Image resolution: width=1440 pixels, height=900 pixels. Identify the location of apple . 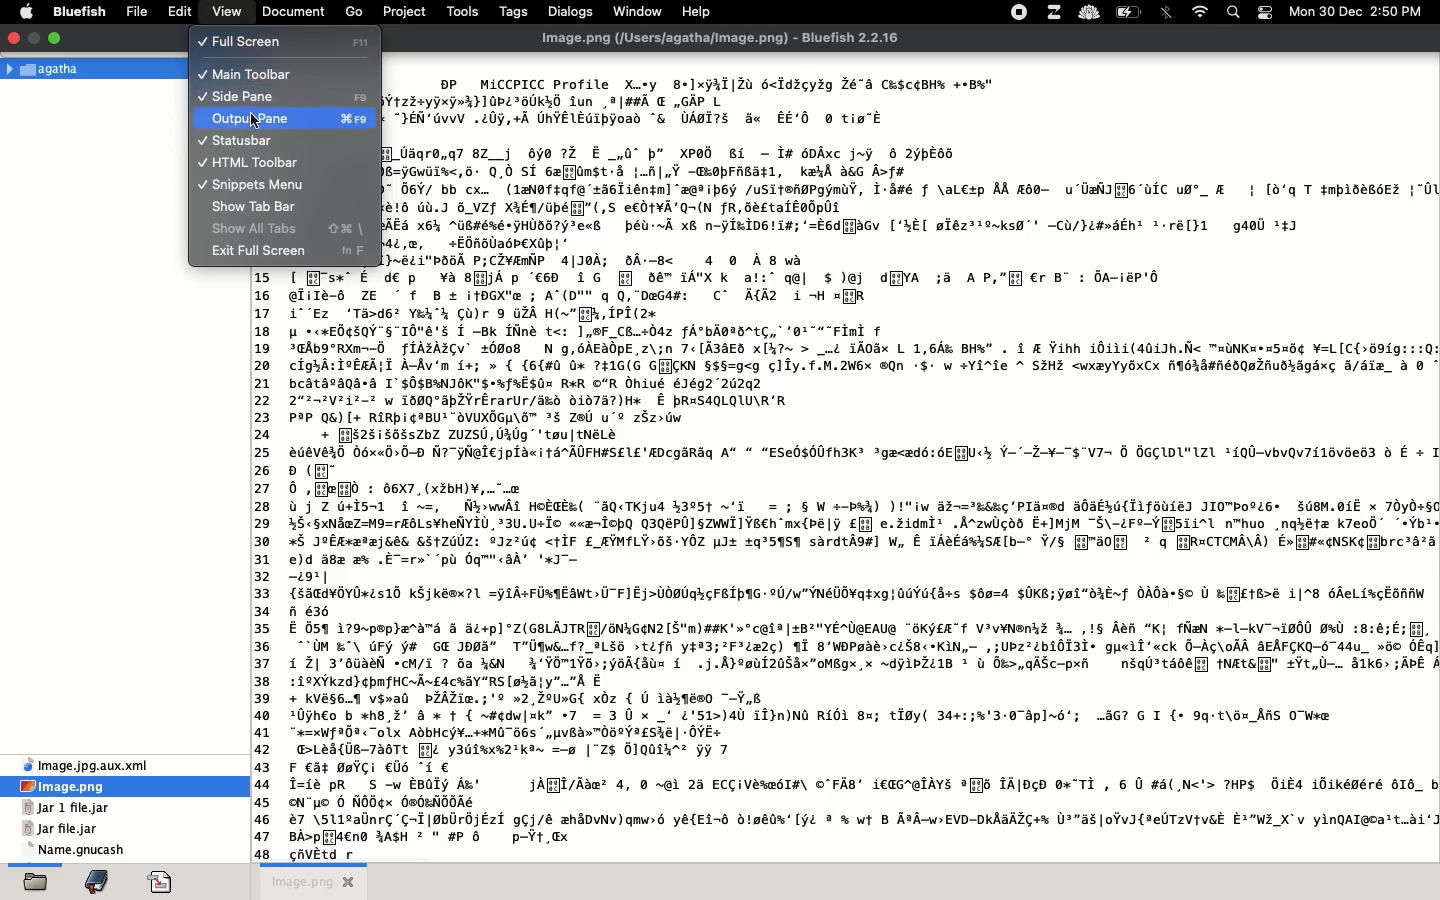
(27, 11).